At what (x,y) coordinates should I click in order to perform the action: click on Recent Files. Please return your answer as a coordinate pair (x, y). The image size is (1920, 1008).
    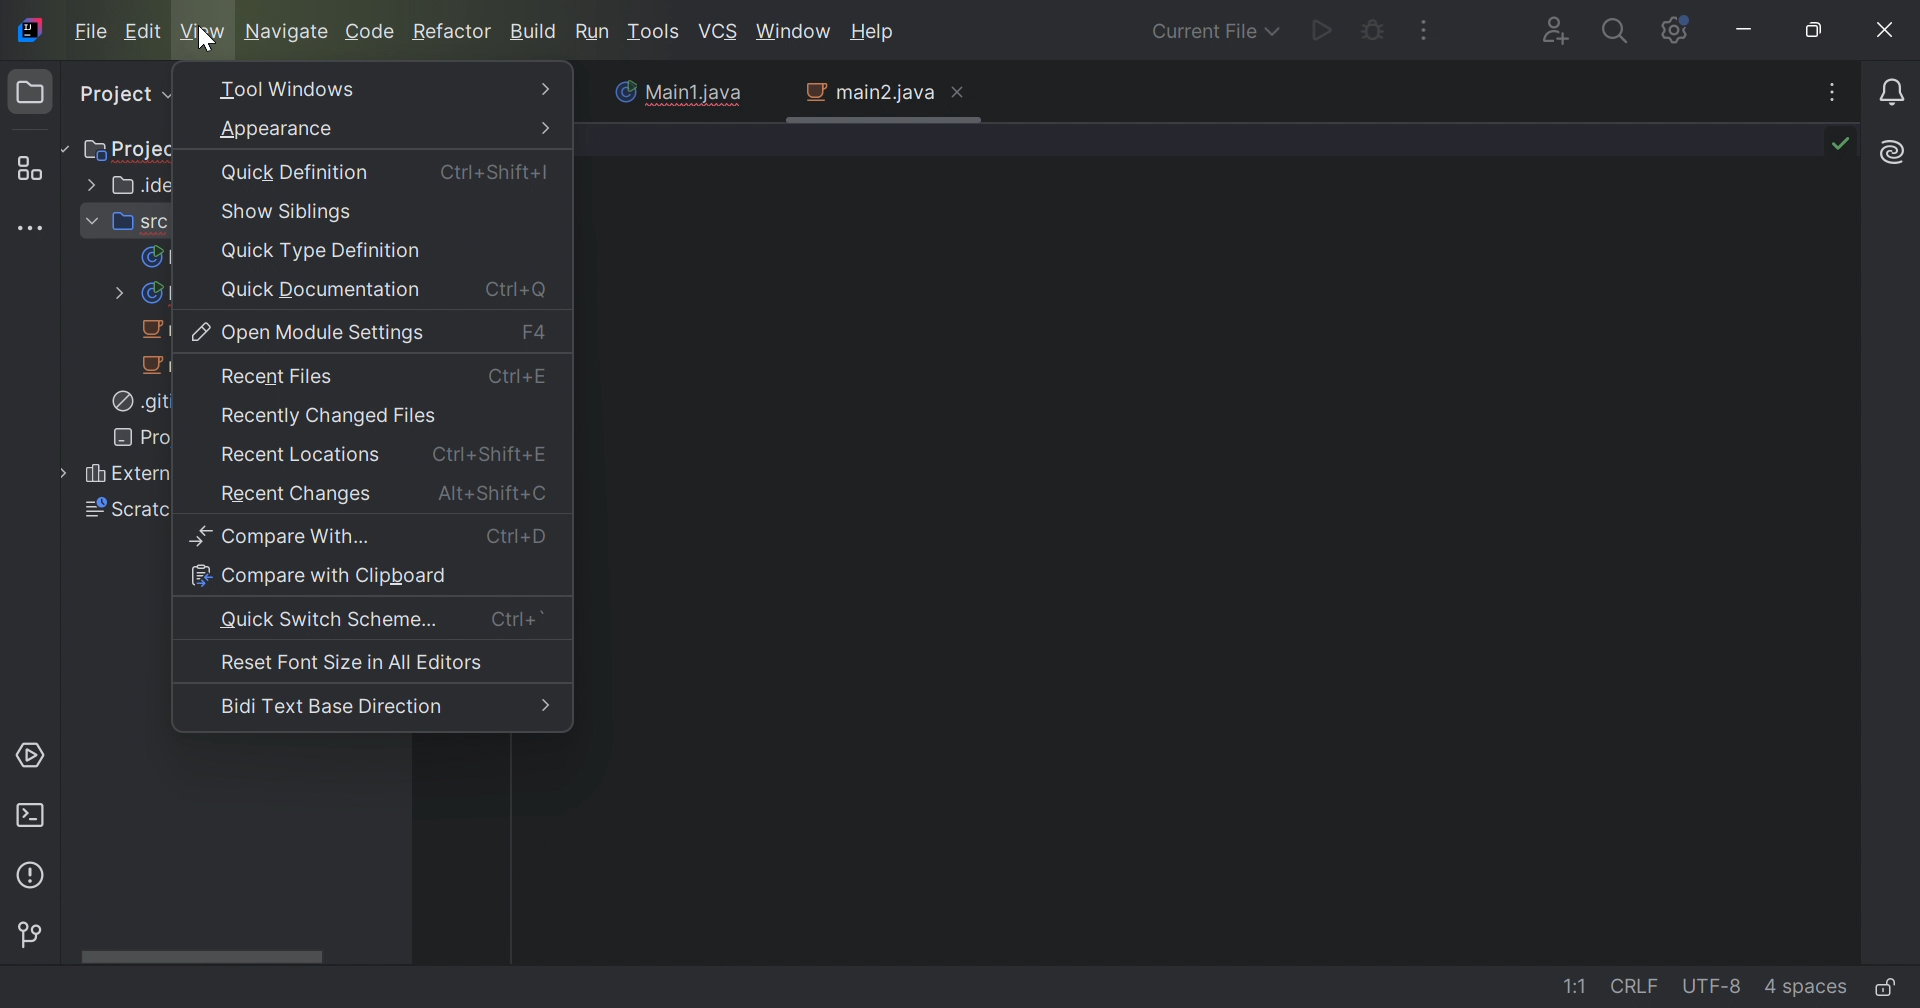
    Looking at the image, I should click on (277, 377).